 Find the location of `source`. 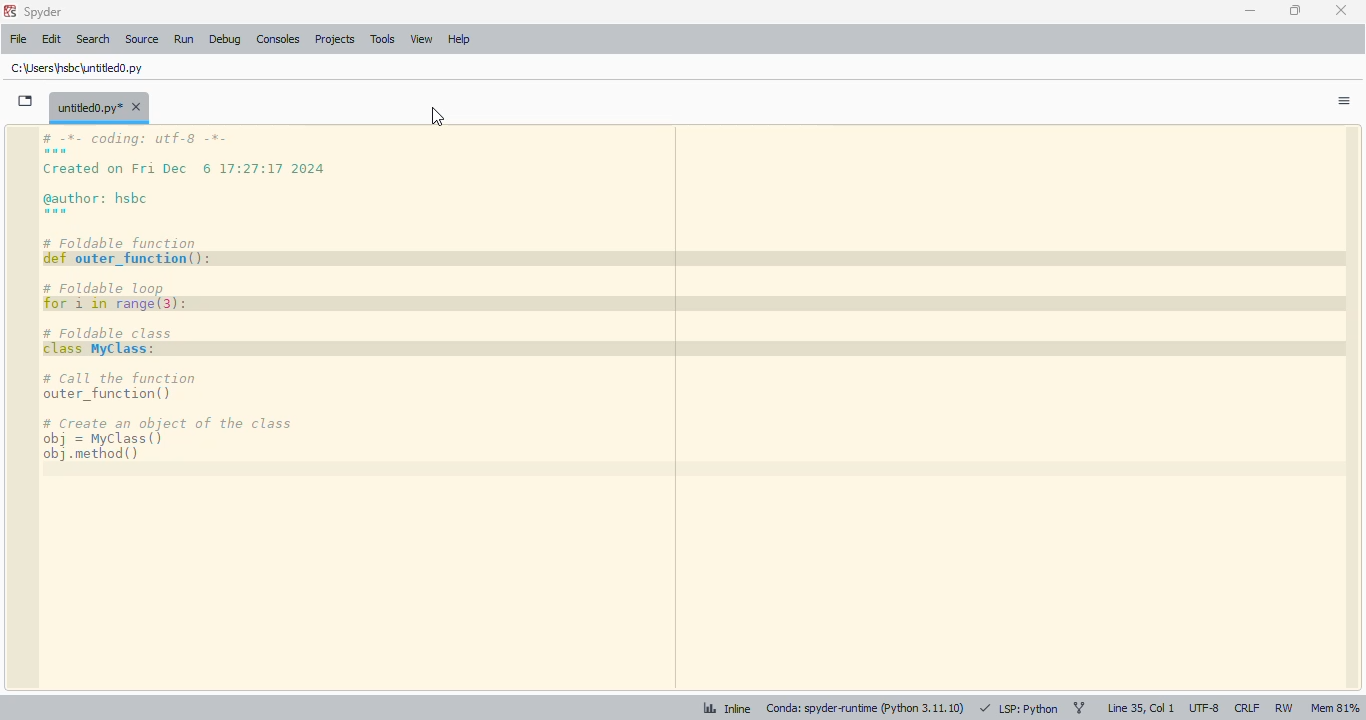

source is located at coordinates (140, 39).